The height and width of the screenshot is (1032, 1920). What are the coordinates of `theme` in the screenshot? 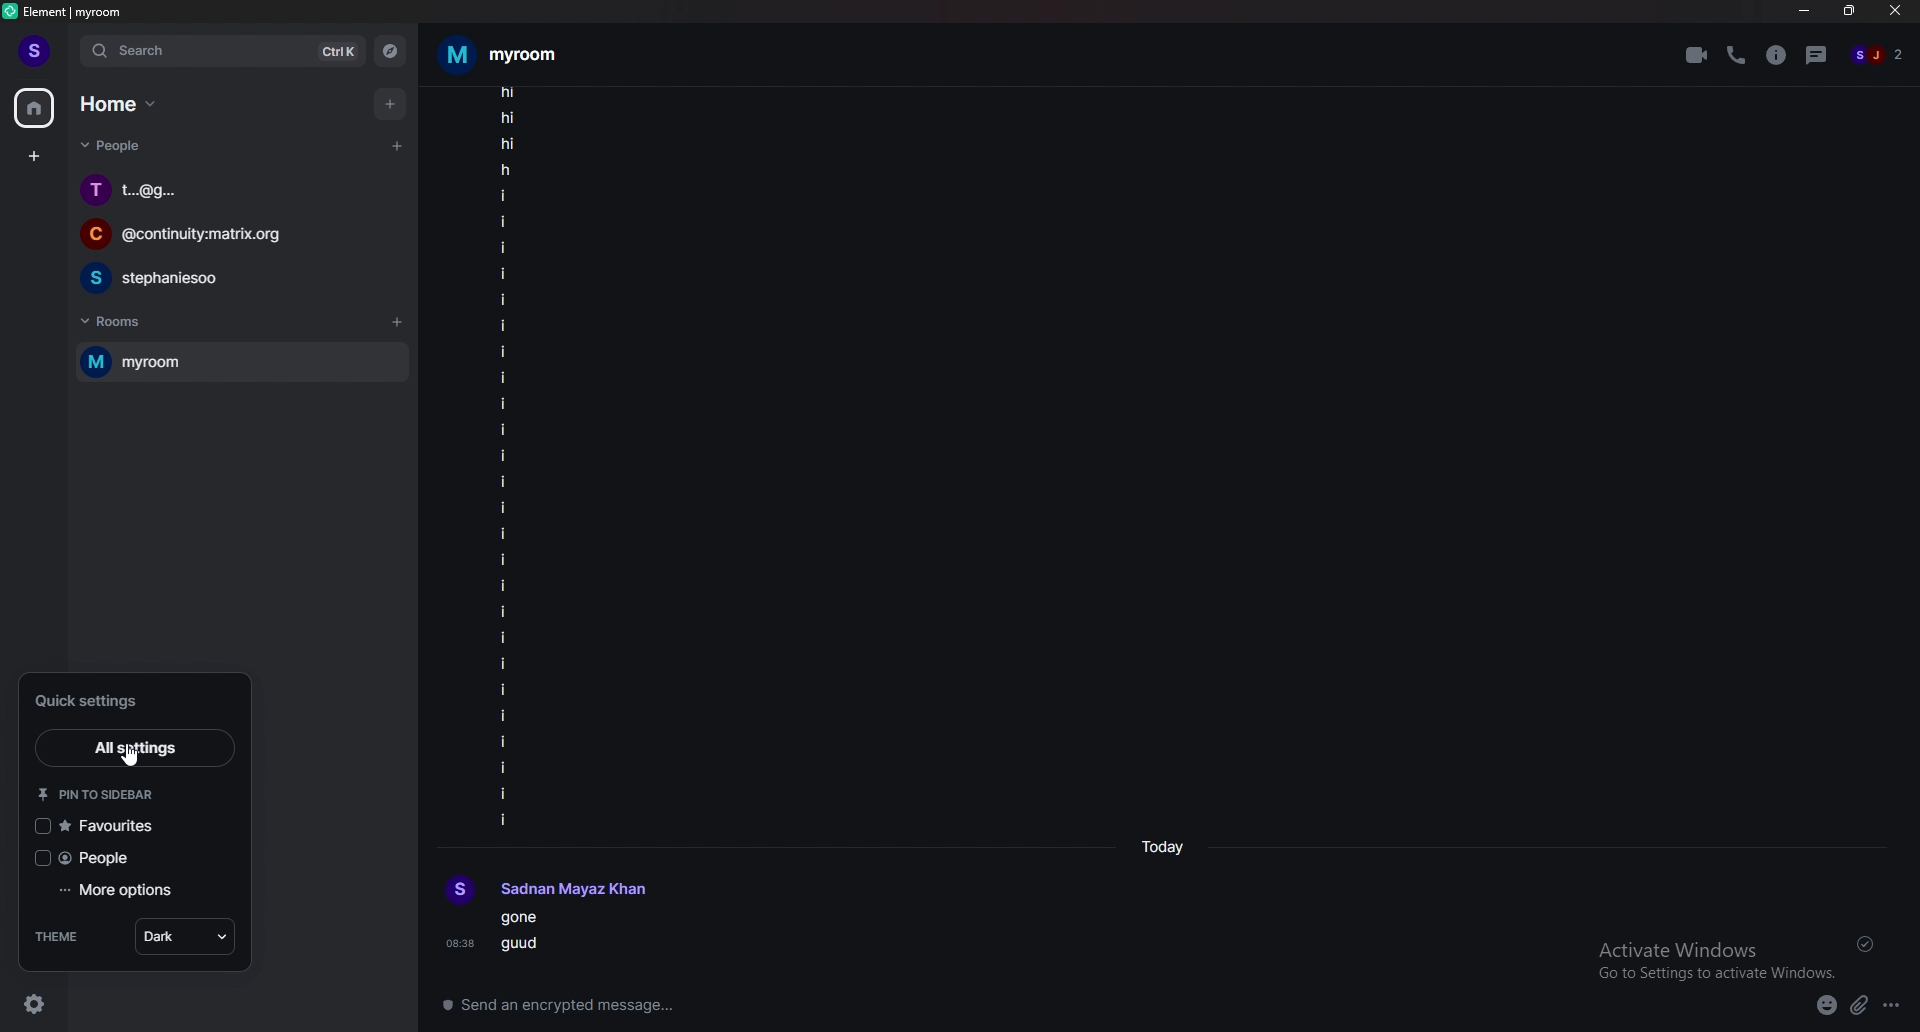 It's located at (63, 936).